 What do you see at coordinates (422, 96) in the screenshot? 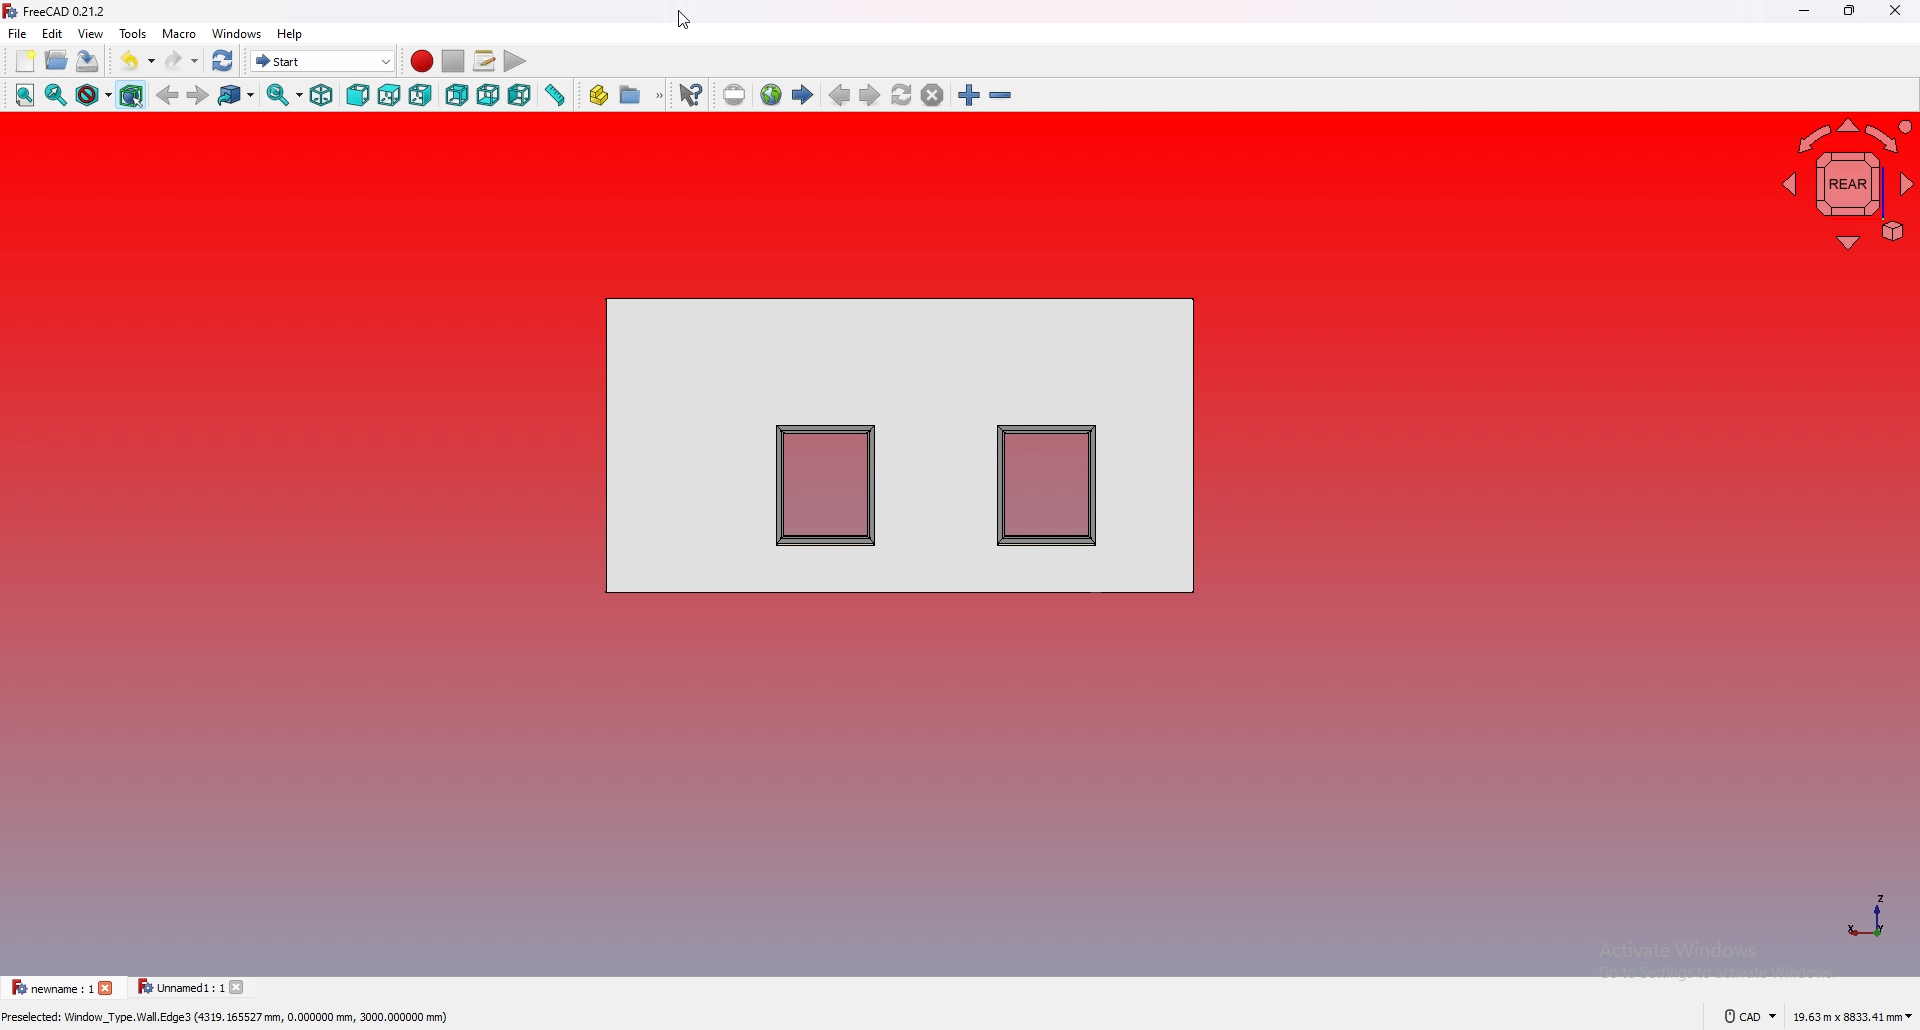
I see `right` at bounding box center [422, 96].